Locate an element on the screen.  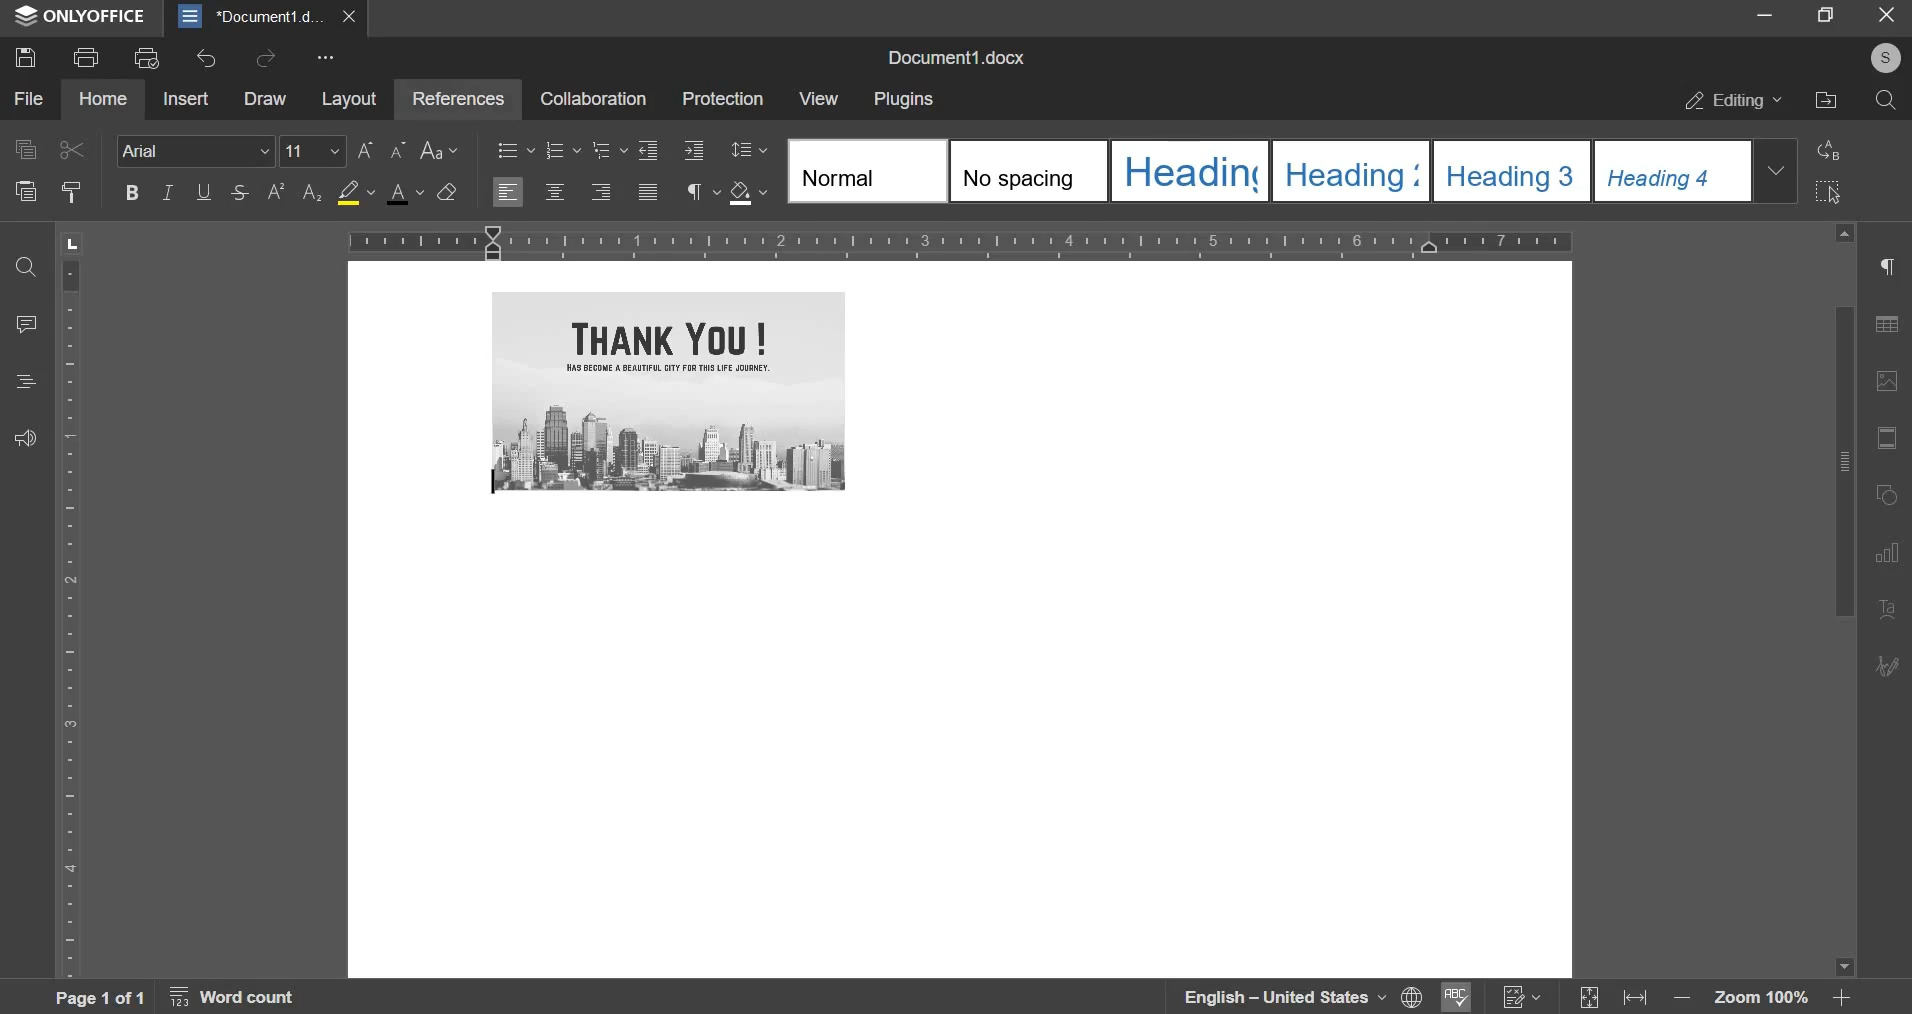
bullets is located at coordinates (516, 150).